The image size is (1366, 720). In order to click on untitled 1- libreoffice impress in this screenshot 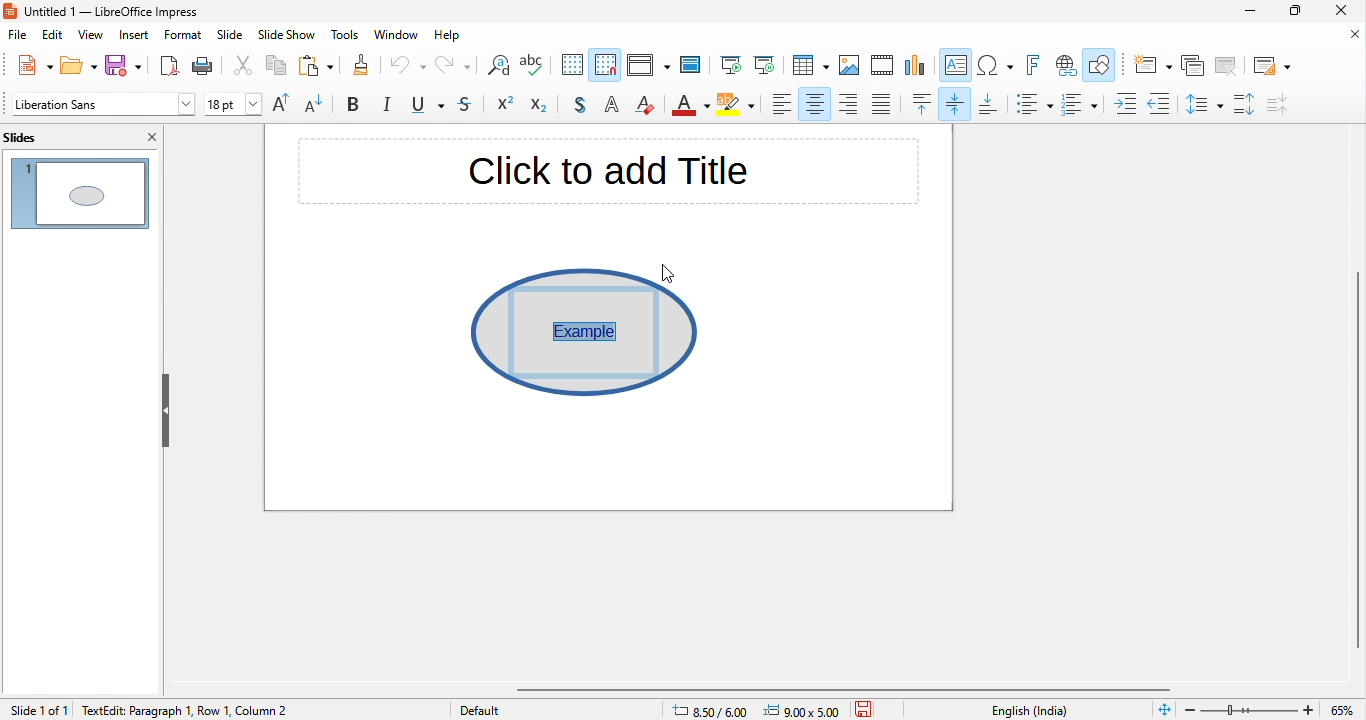, I will do `click(122, 12)`.